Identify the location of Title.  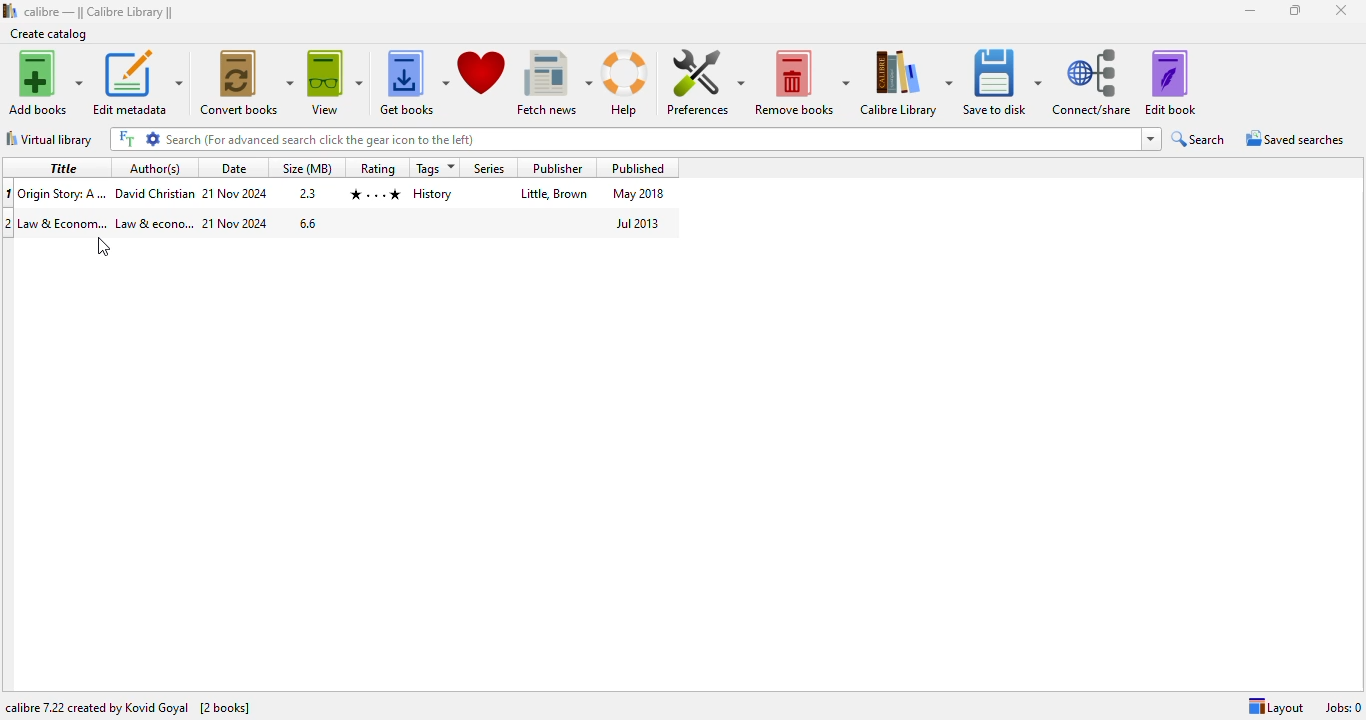
(64, 191).